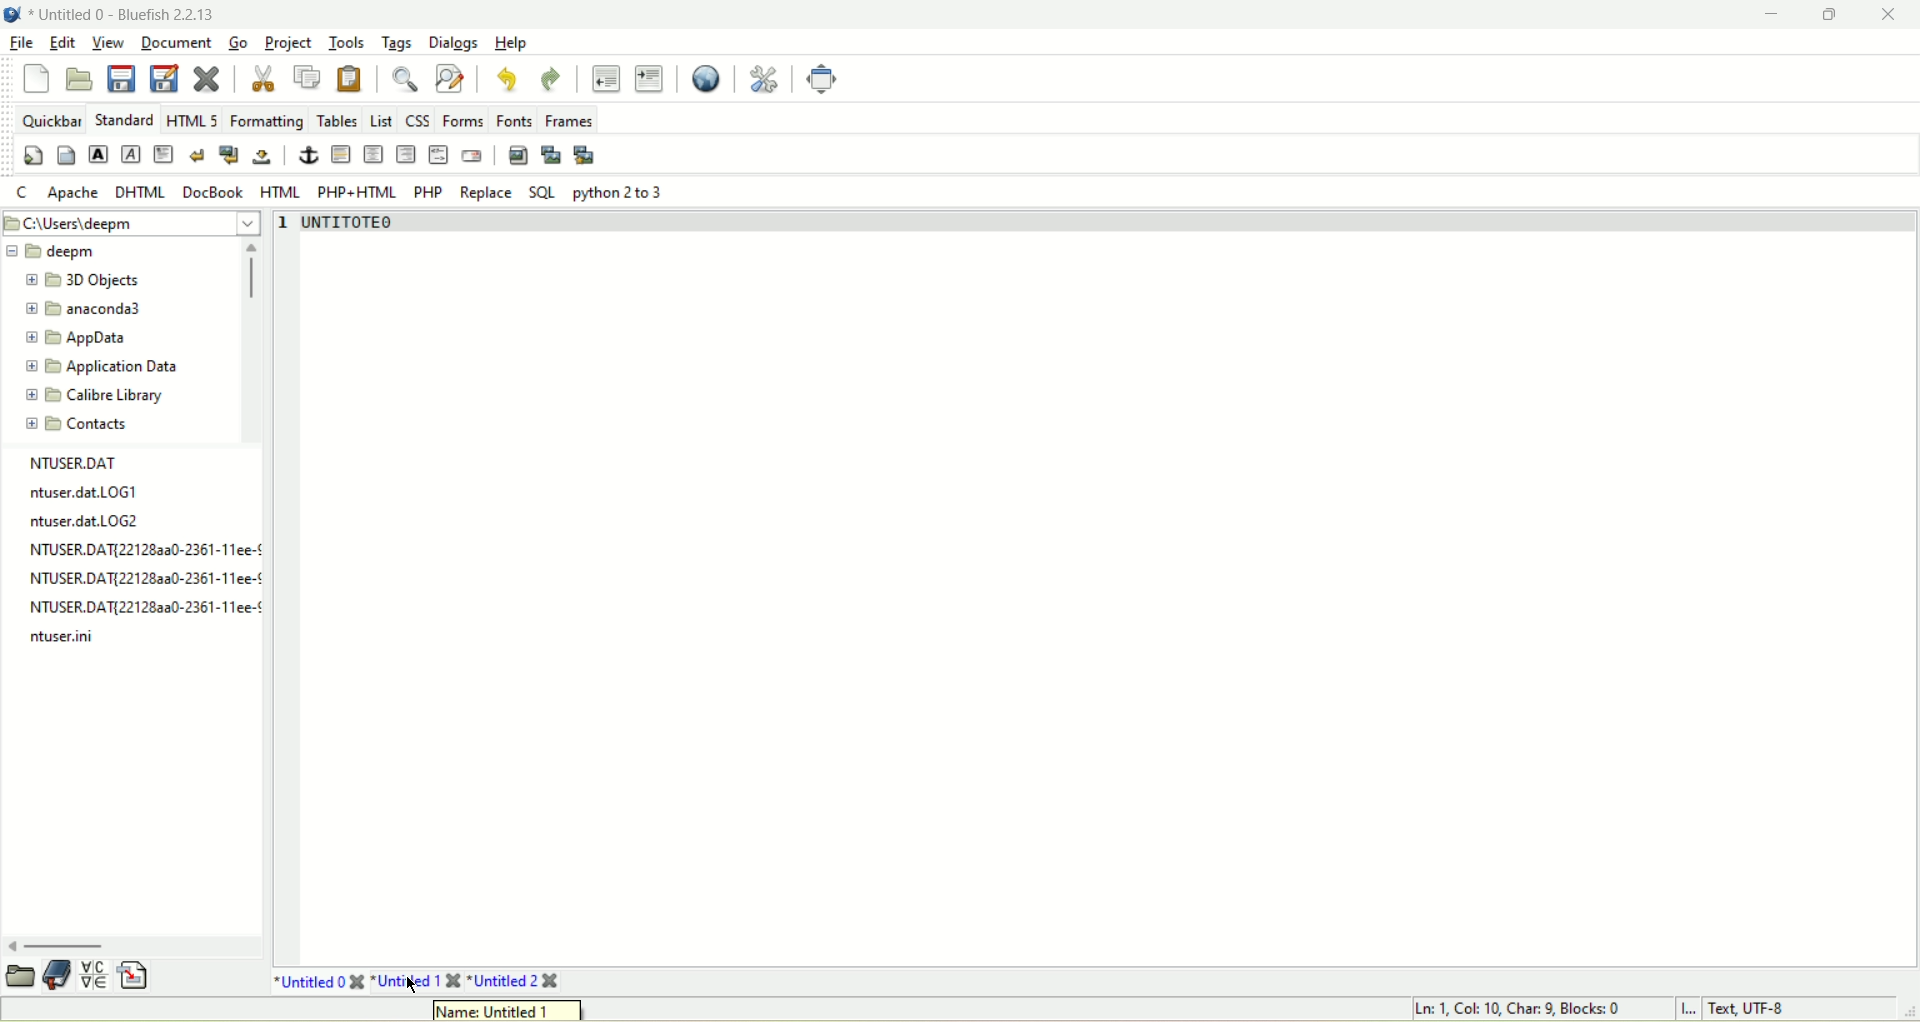 This screenshot has height=1022, width=1920. What do you see at coordinates (1730, 1007) in the screenshot?
I see `L Text UTF-8` at bounding box center [1730, 1007].